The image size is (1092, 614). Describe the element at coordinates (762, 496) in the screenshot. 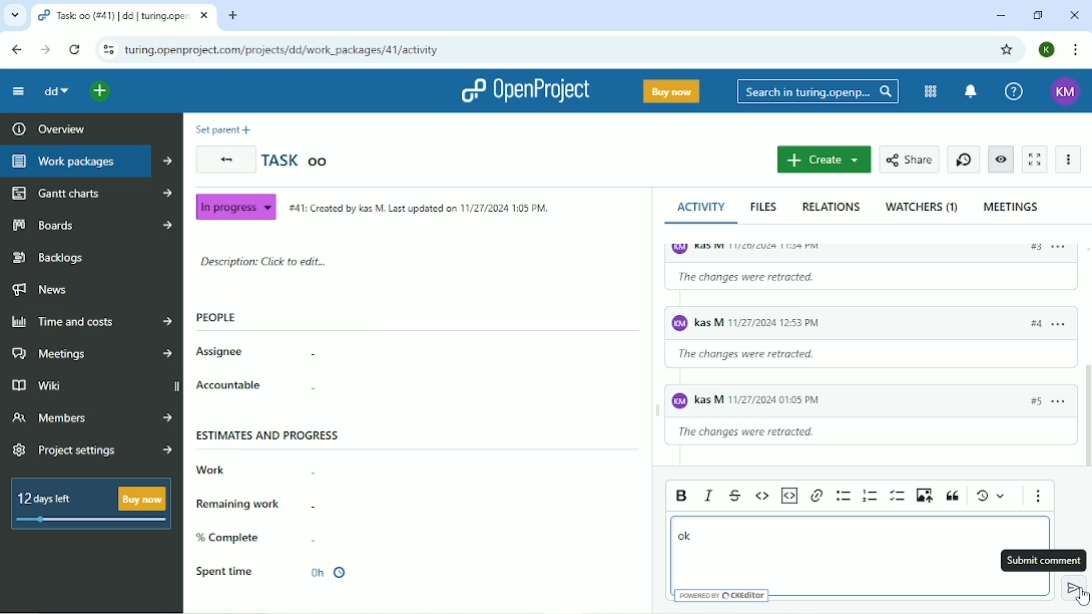

I see `Code` at that location.